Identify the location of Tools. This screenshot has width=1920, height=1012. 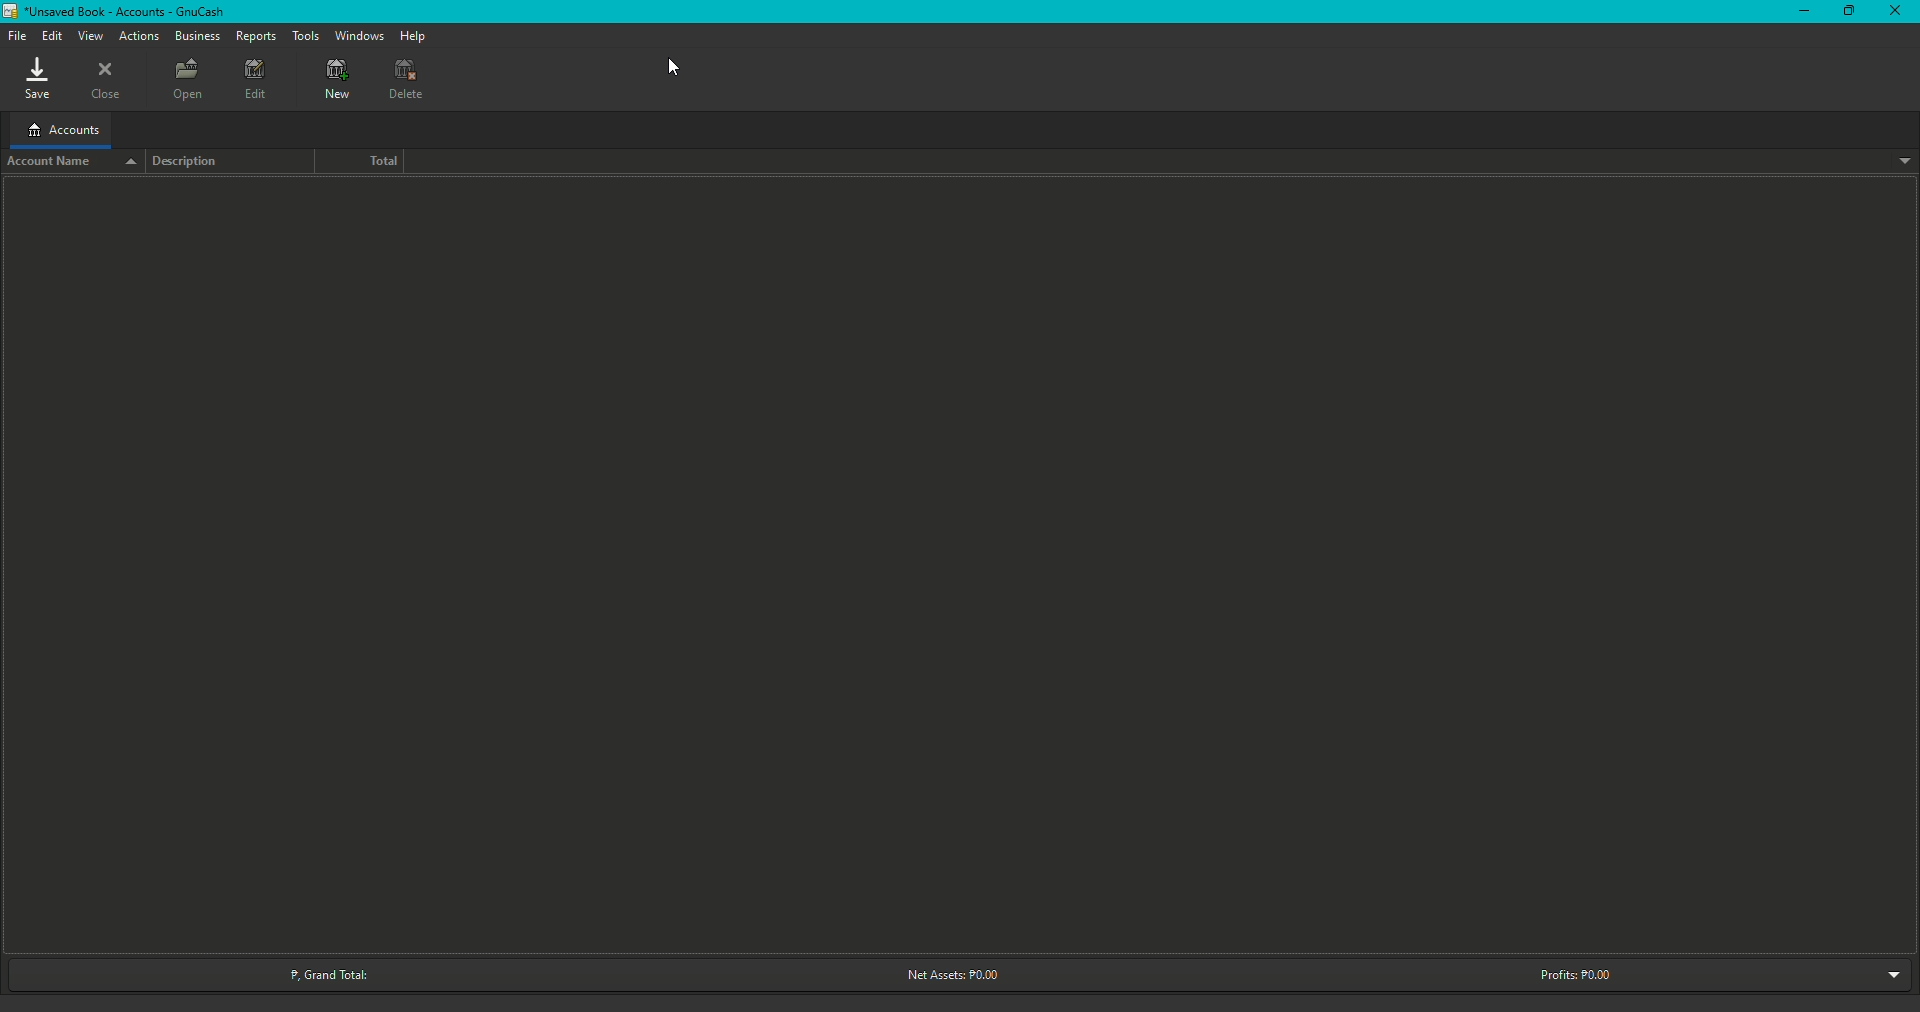
(306, 33).